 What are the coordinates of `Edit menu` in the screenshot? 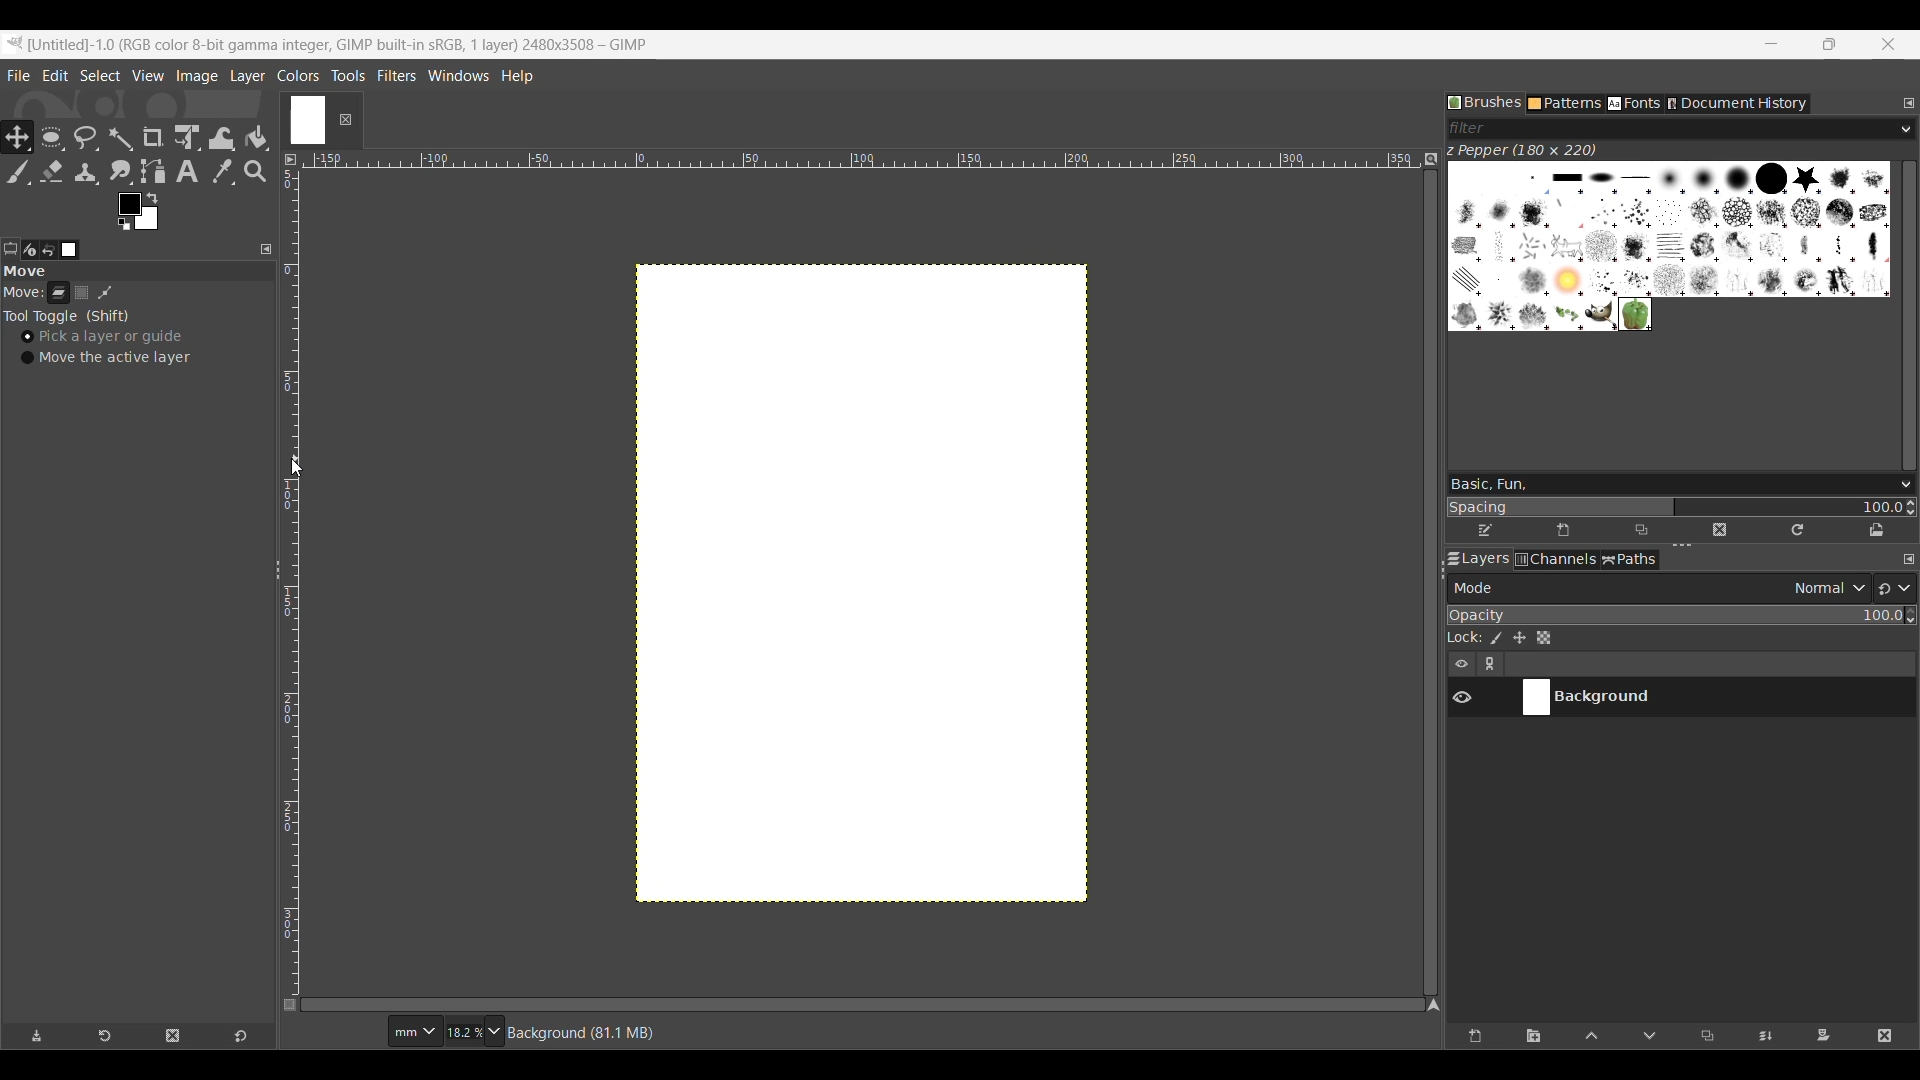 It's located at (55, 75).